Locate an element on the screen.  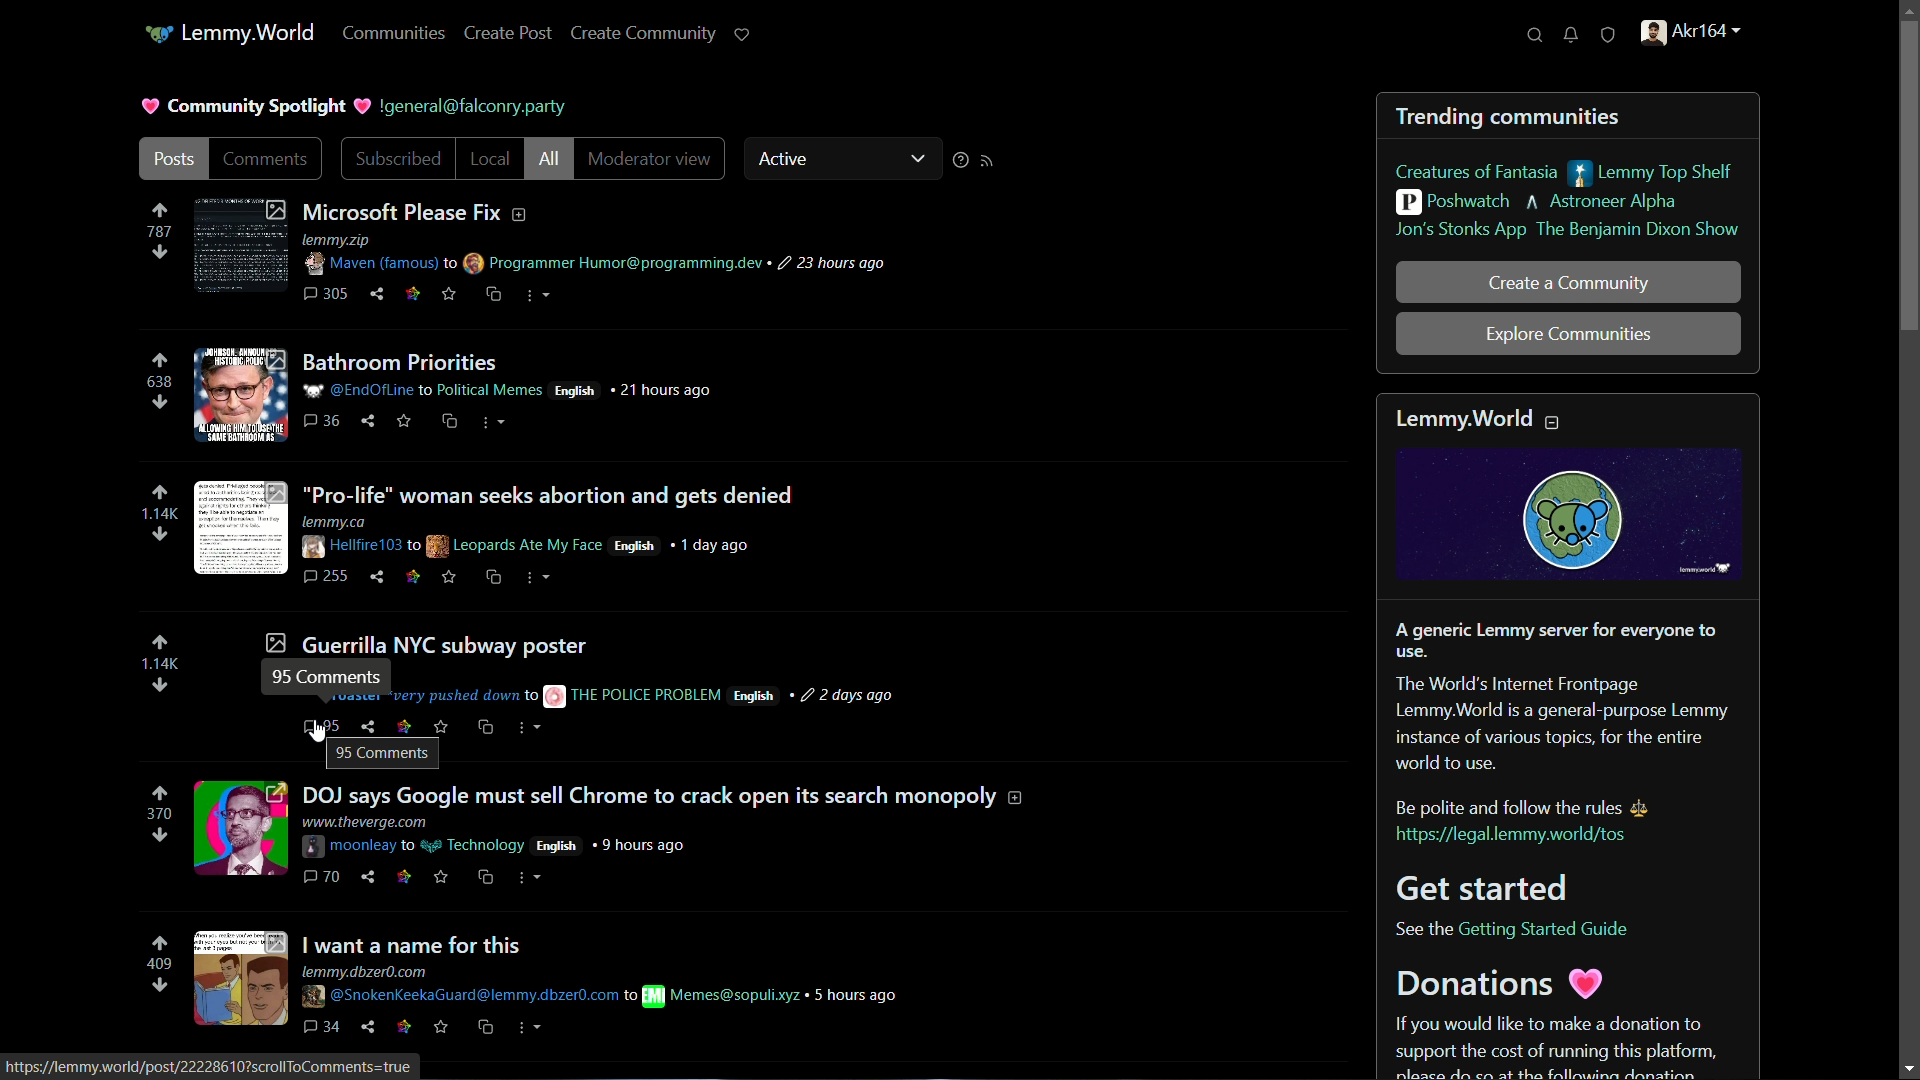
lemmy.dbzer)com is located at coordinates (370, 971).